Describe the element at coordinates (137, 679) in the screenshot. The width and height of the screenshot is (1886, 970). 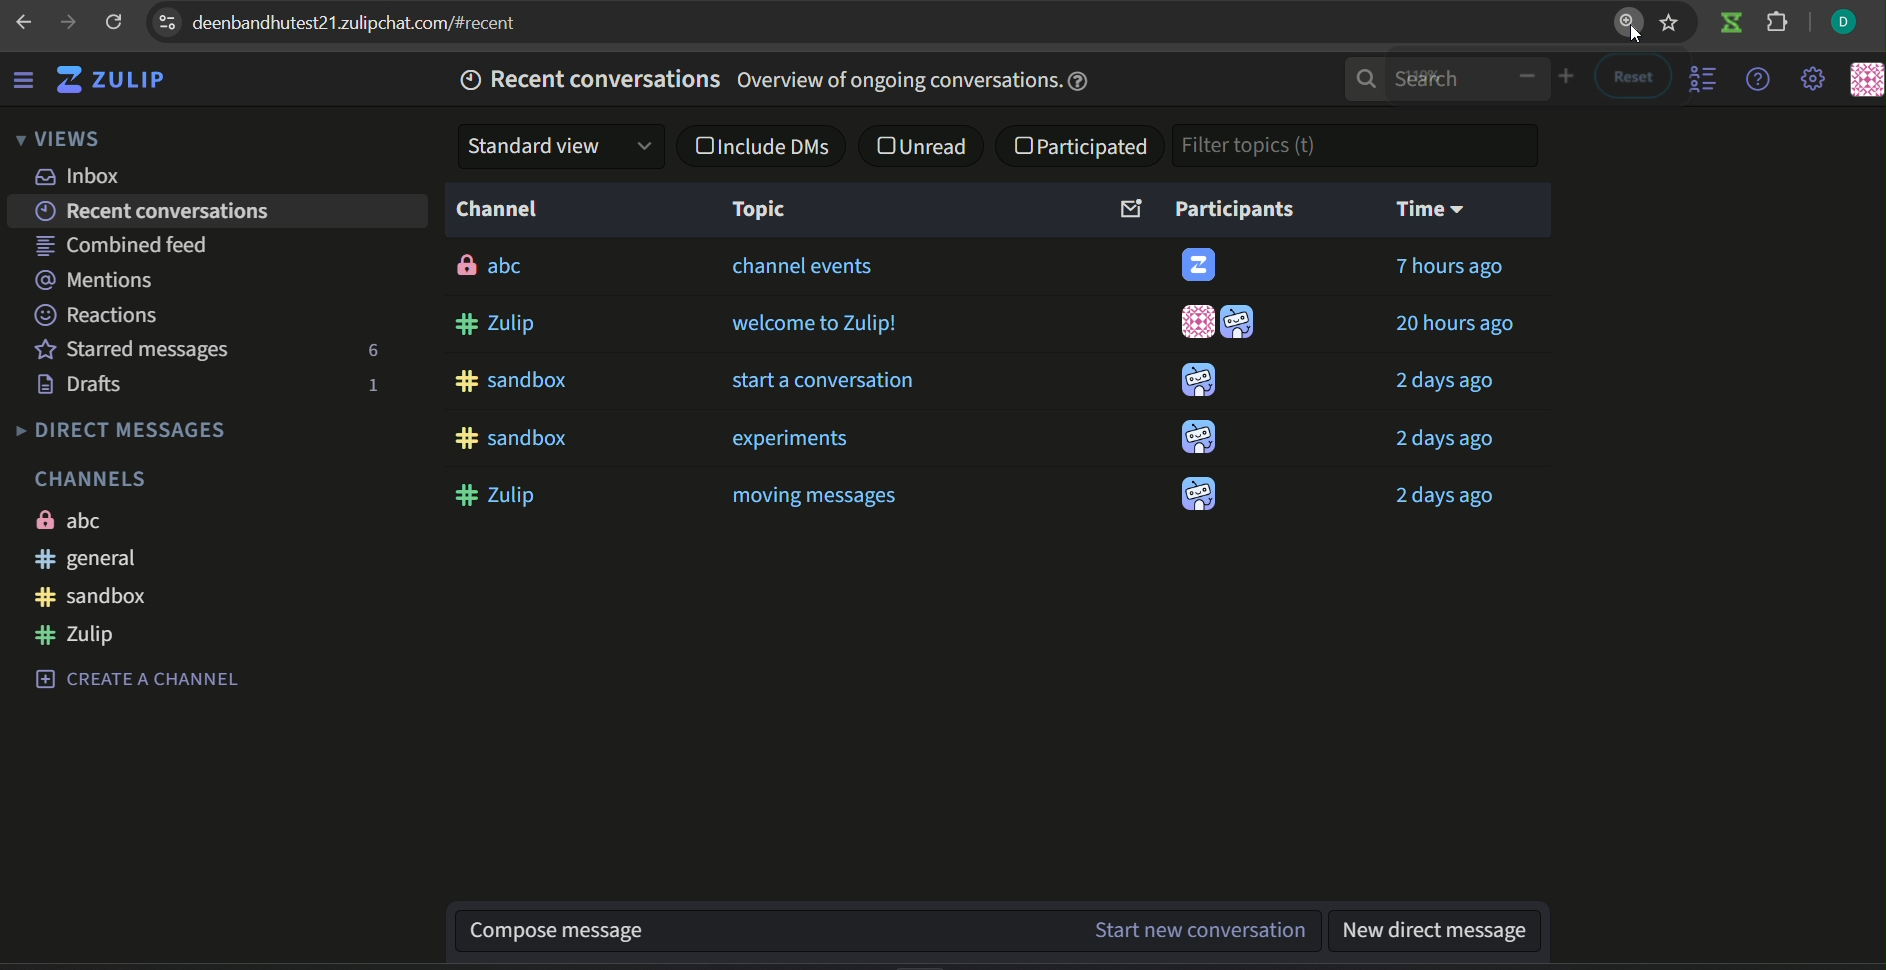
I see `create a channel` at that location.